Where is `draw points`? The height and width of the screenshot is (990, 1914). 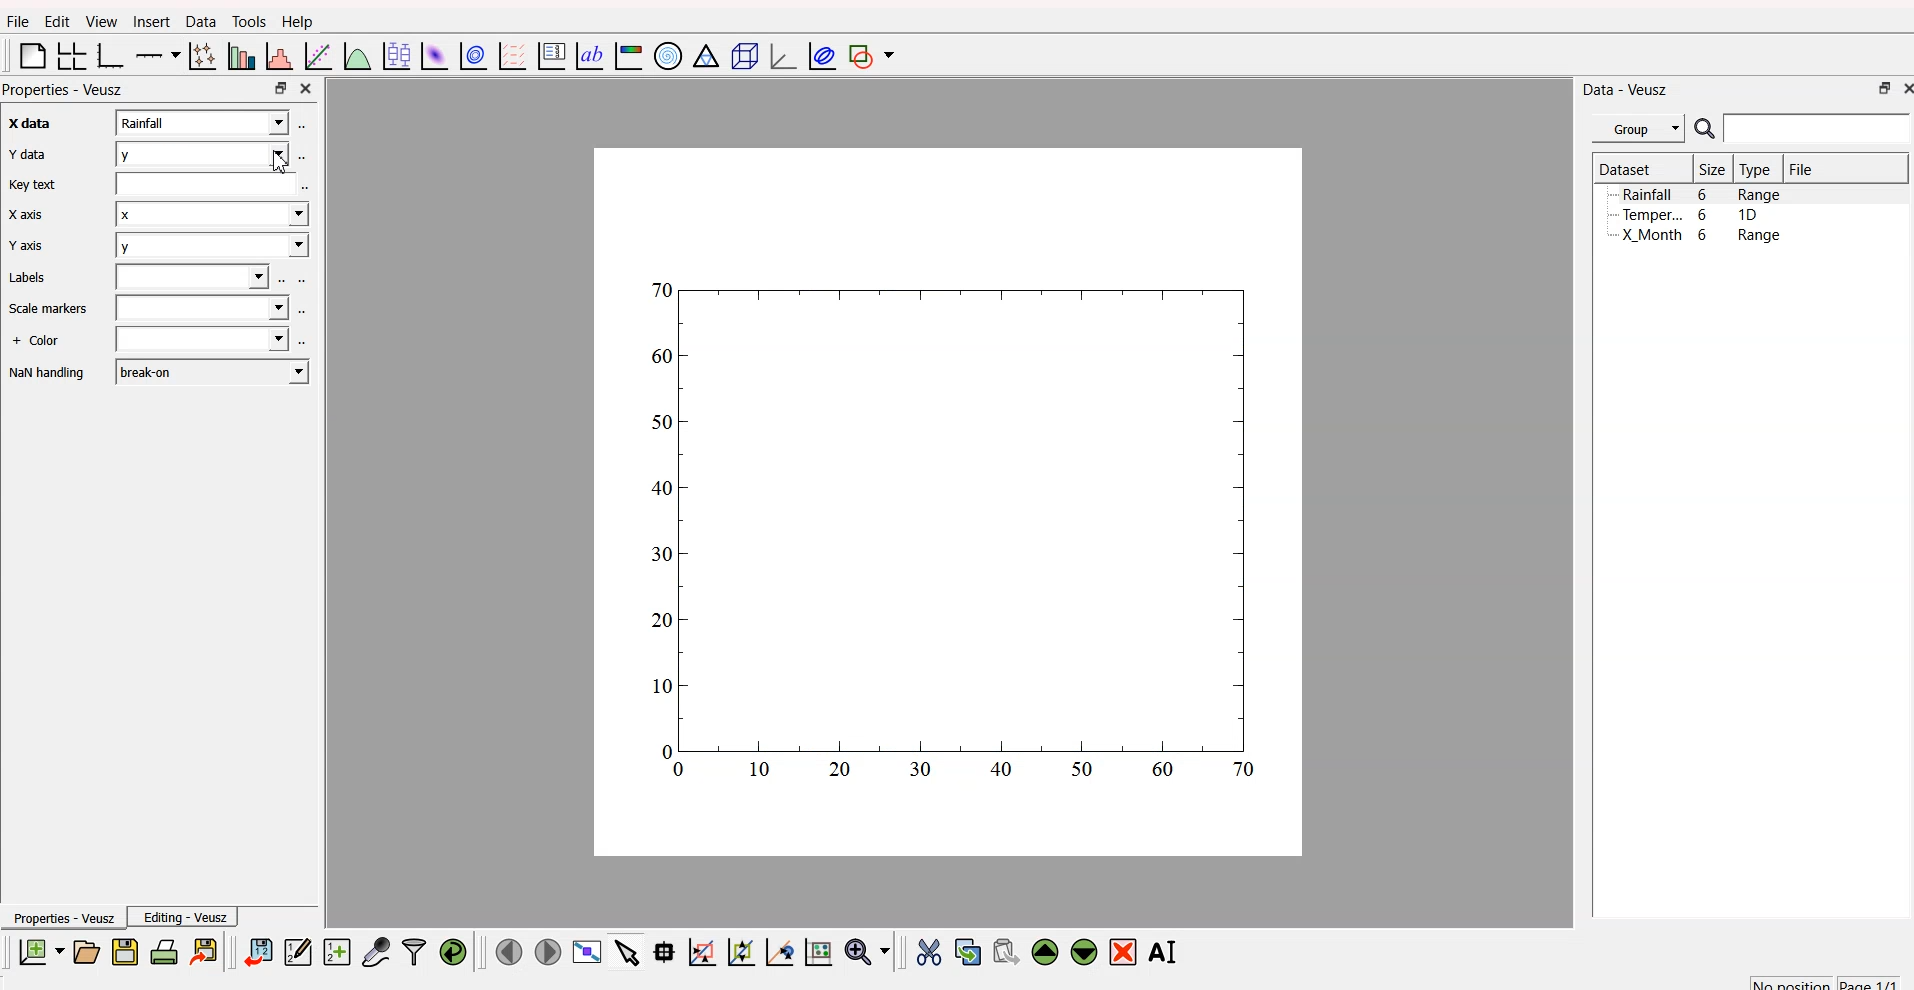 draw points is located at coordinates (737, 952).